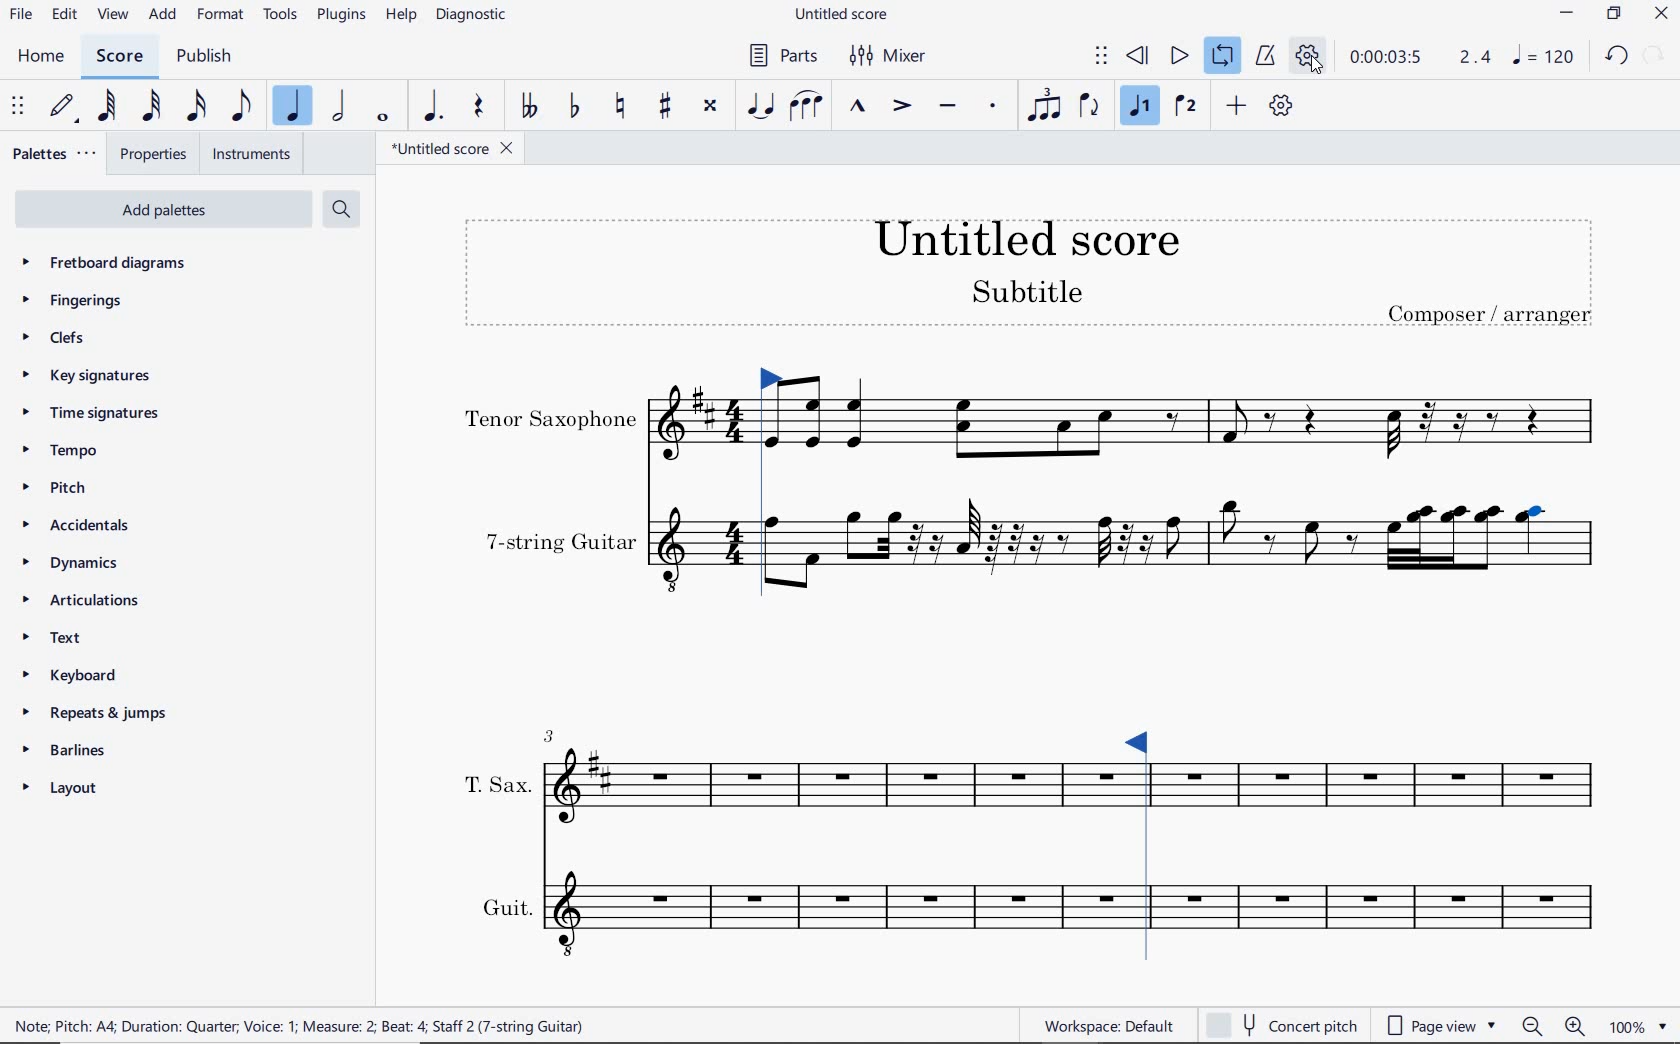  I want to click on TUPLET, so click(1042, 106).